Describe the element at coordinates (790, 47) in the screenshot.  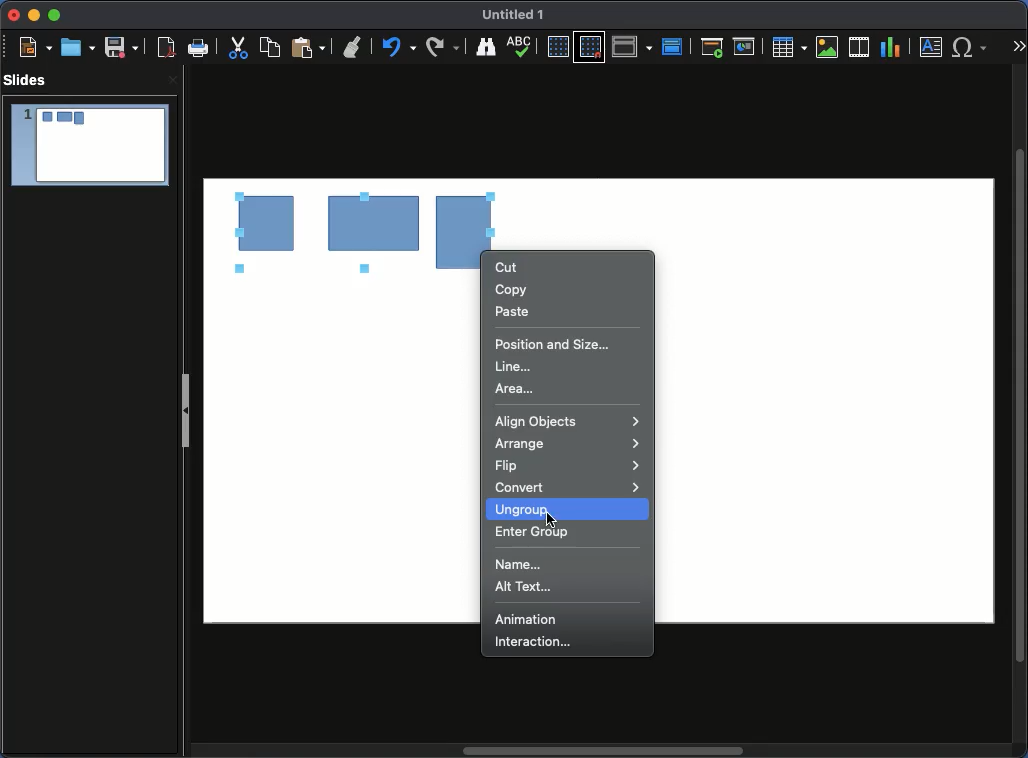
I see `Table` at that location.